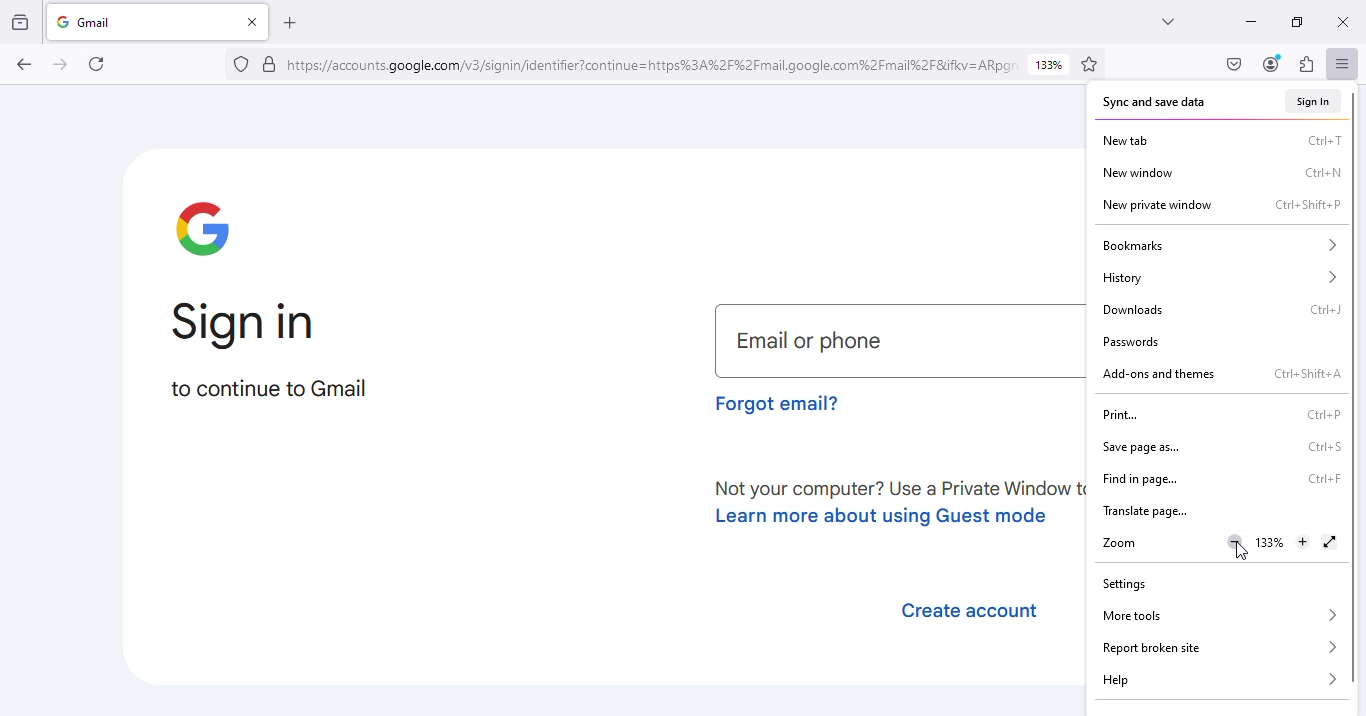 The height and width of the screenshot is (716, 1366). I want to click on add-ons and themes, so click(1159, 375).